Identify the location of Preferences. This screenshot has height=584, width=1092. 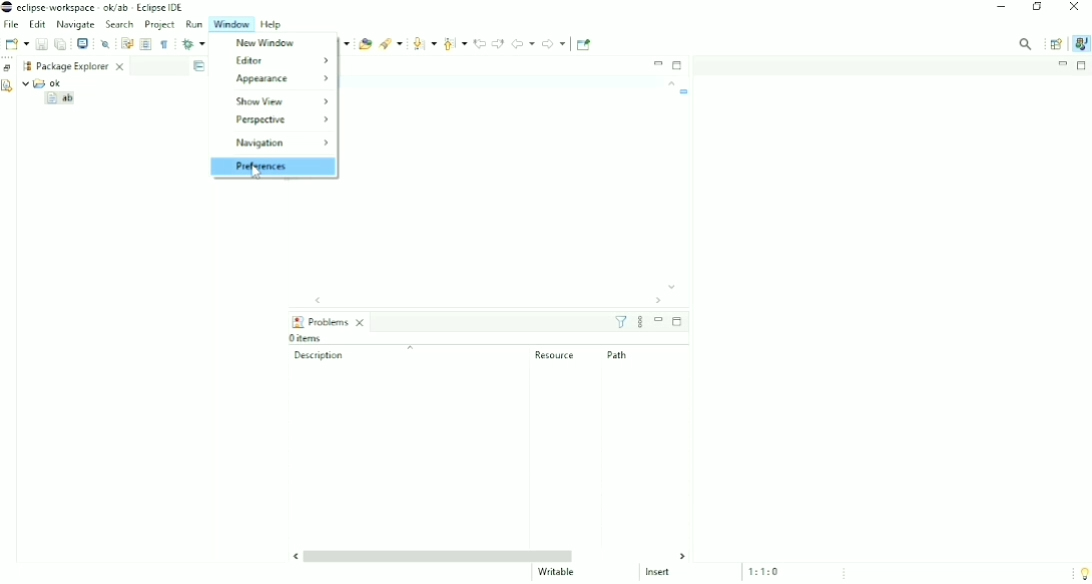
(276, 168).